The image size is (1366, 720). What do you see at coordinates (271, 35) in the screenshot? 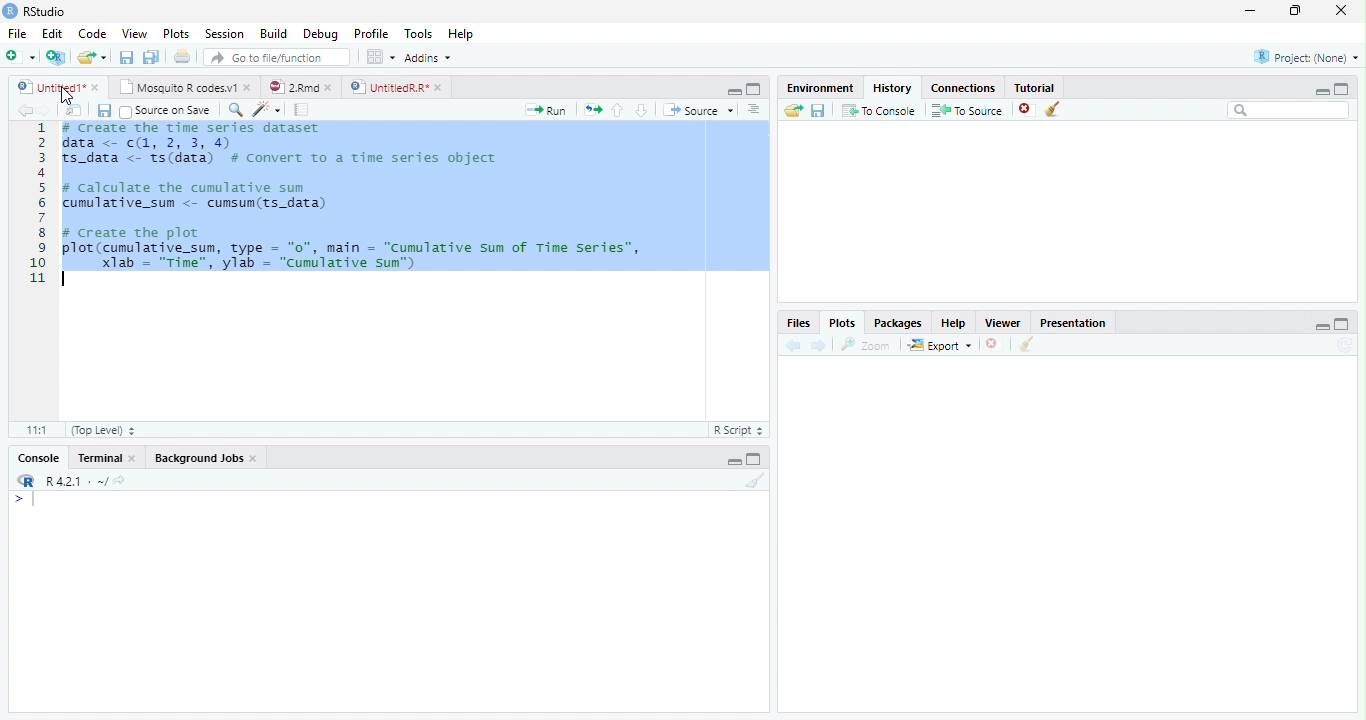
I see `Build` at bounding box center [271, 35].